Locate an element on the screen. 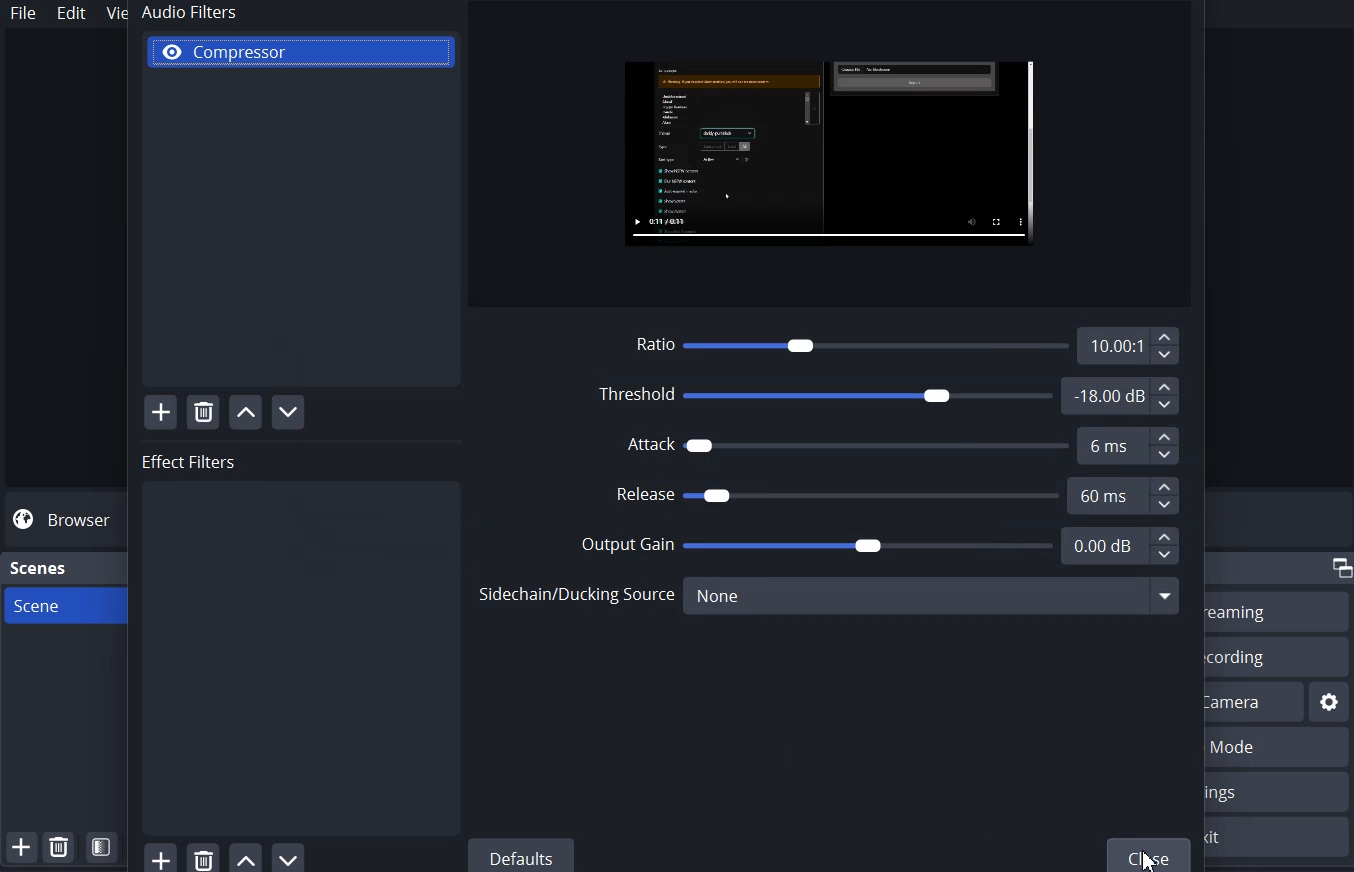 This screenshot has height=872, width=1354. Close is located at coordinates (1139, 853).